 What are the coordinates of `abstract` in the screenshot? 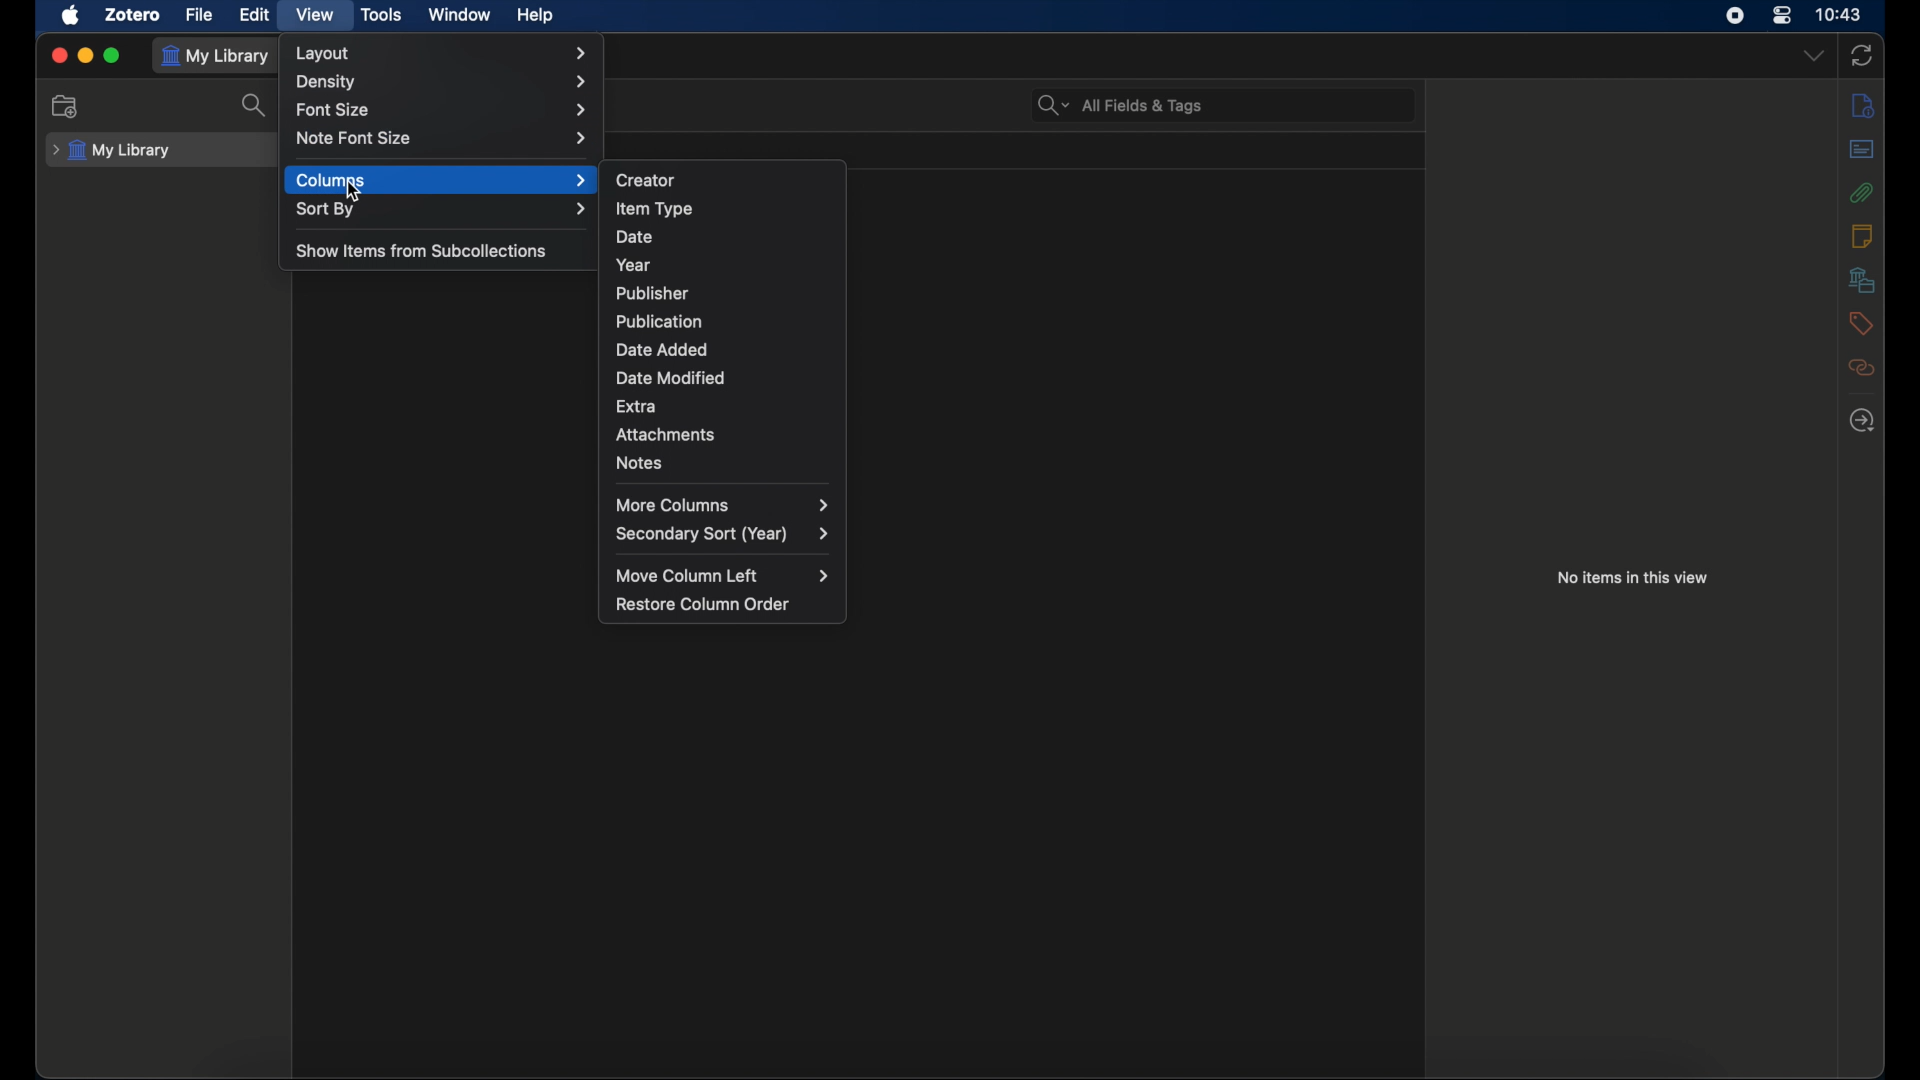 It's located at (1861, 148).